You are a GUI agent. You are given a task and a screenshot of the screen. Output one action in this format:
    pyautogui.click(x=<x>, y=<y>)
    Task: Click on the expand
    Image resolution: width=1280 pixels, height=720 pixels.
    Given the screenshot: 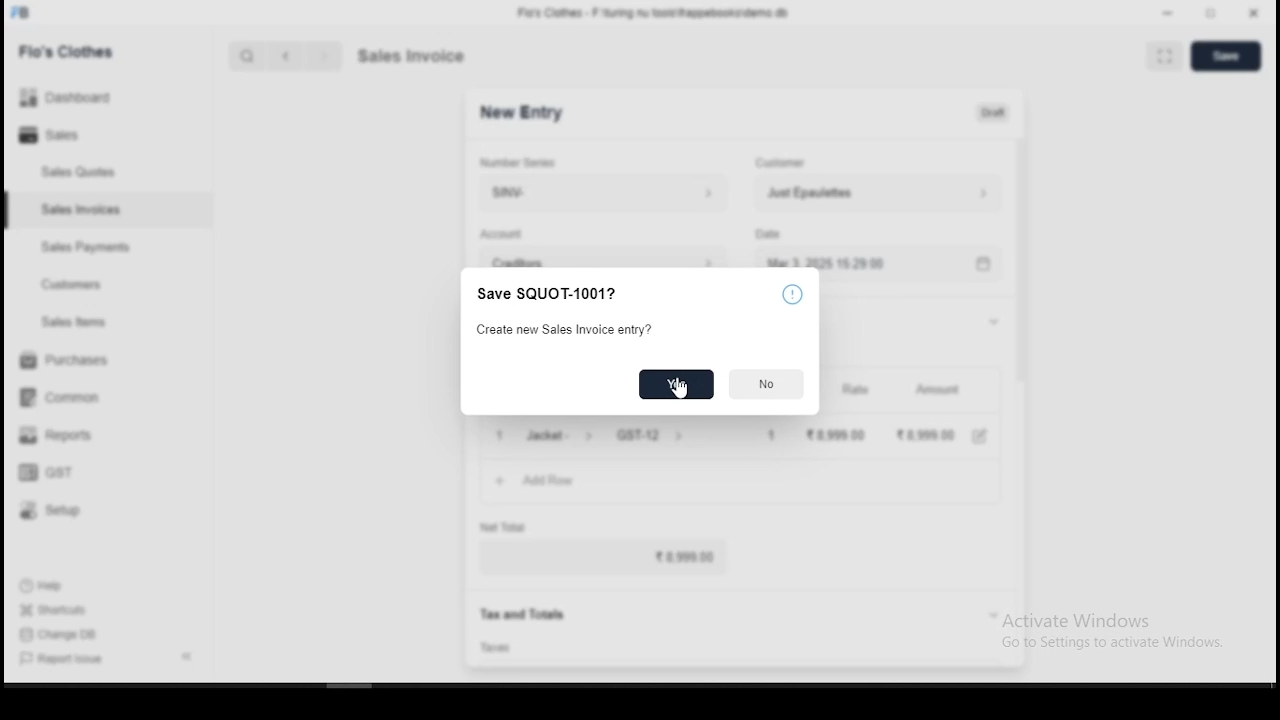 What is the action you would take?
    pyautogui.click(x=987, y=614)
    